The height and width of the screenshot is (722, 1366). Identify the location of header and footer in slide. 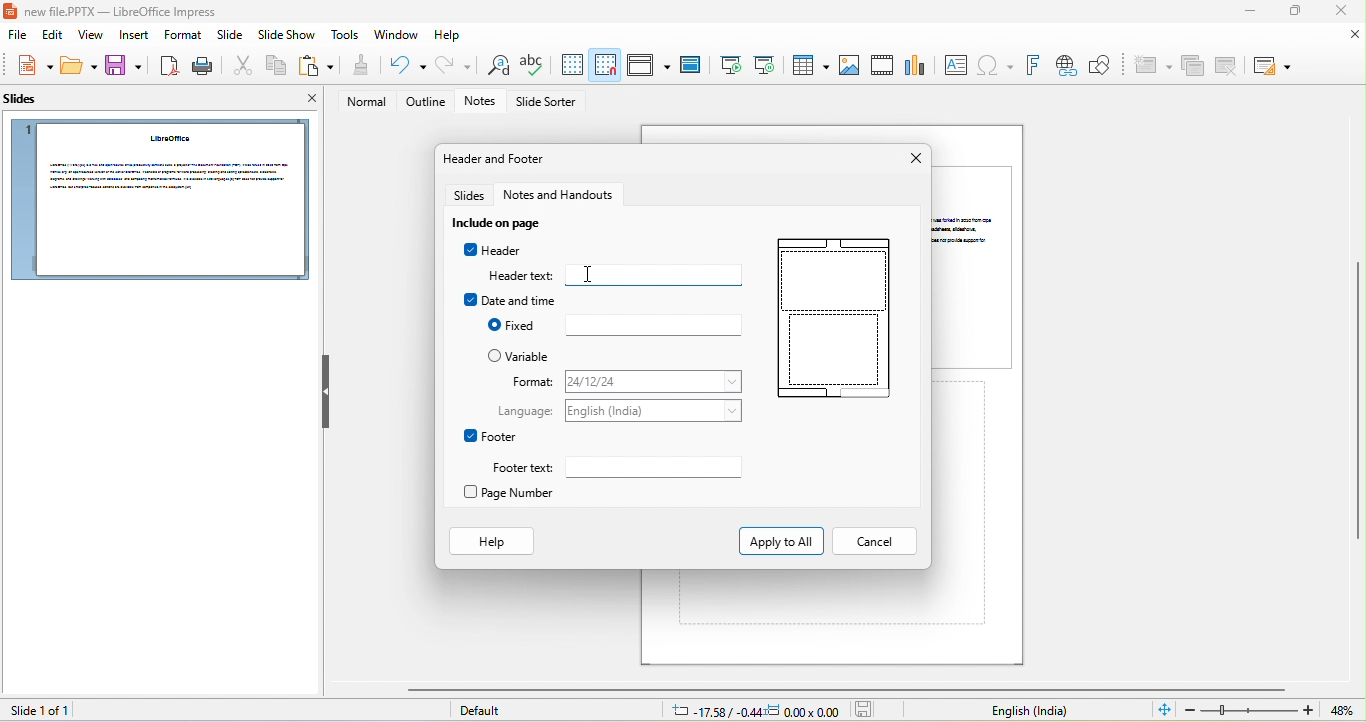
(831, 322).